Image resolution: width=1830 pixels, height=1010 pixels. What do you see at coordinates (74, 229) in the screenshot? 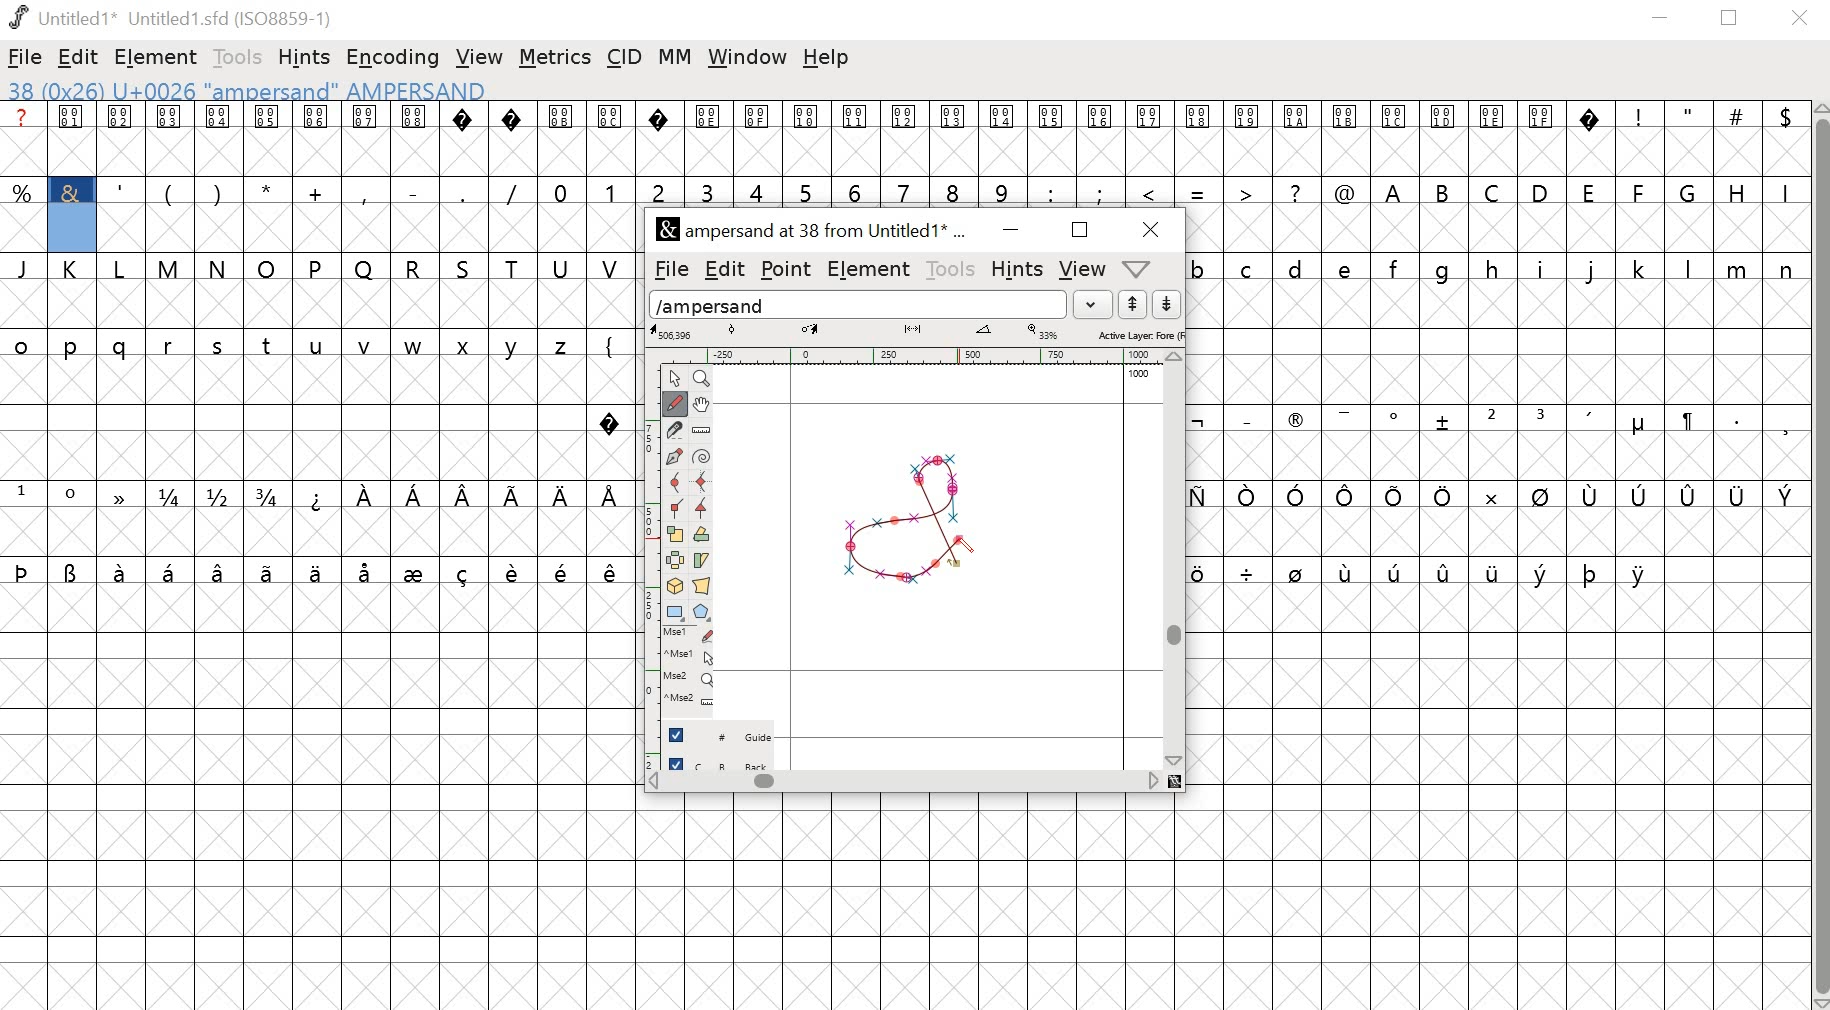
I see `glyphy slot` at bounding box center [74, 229].